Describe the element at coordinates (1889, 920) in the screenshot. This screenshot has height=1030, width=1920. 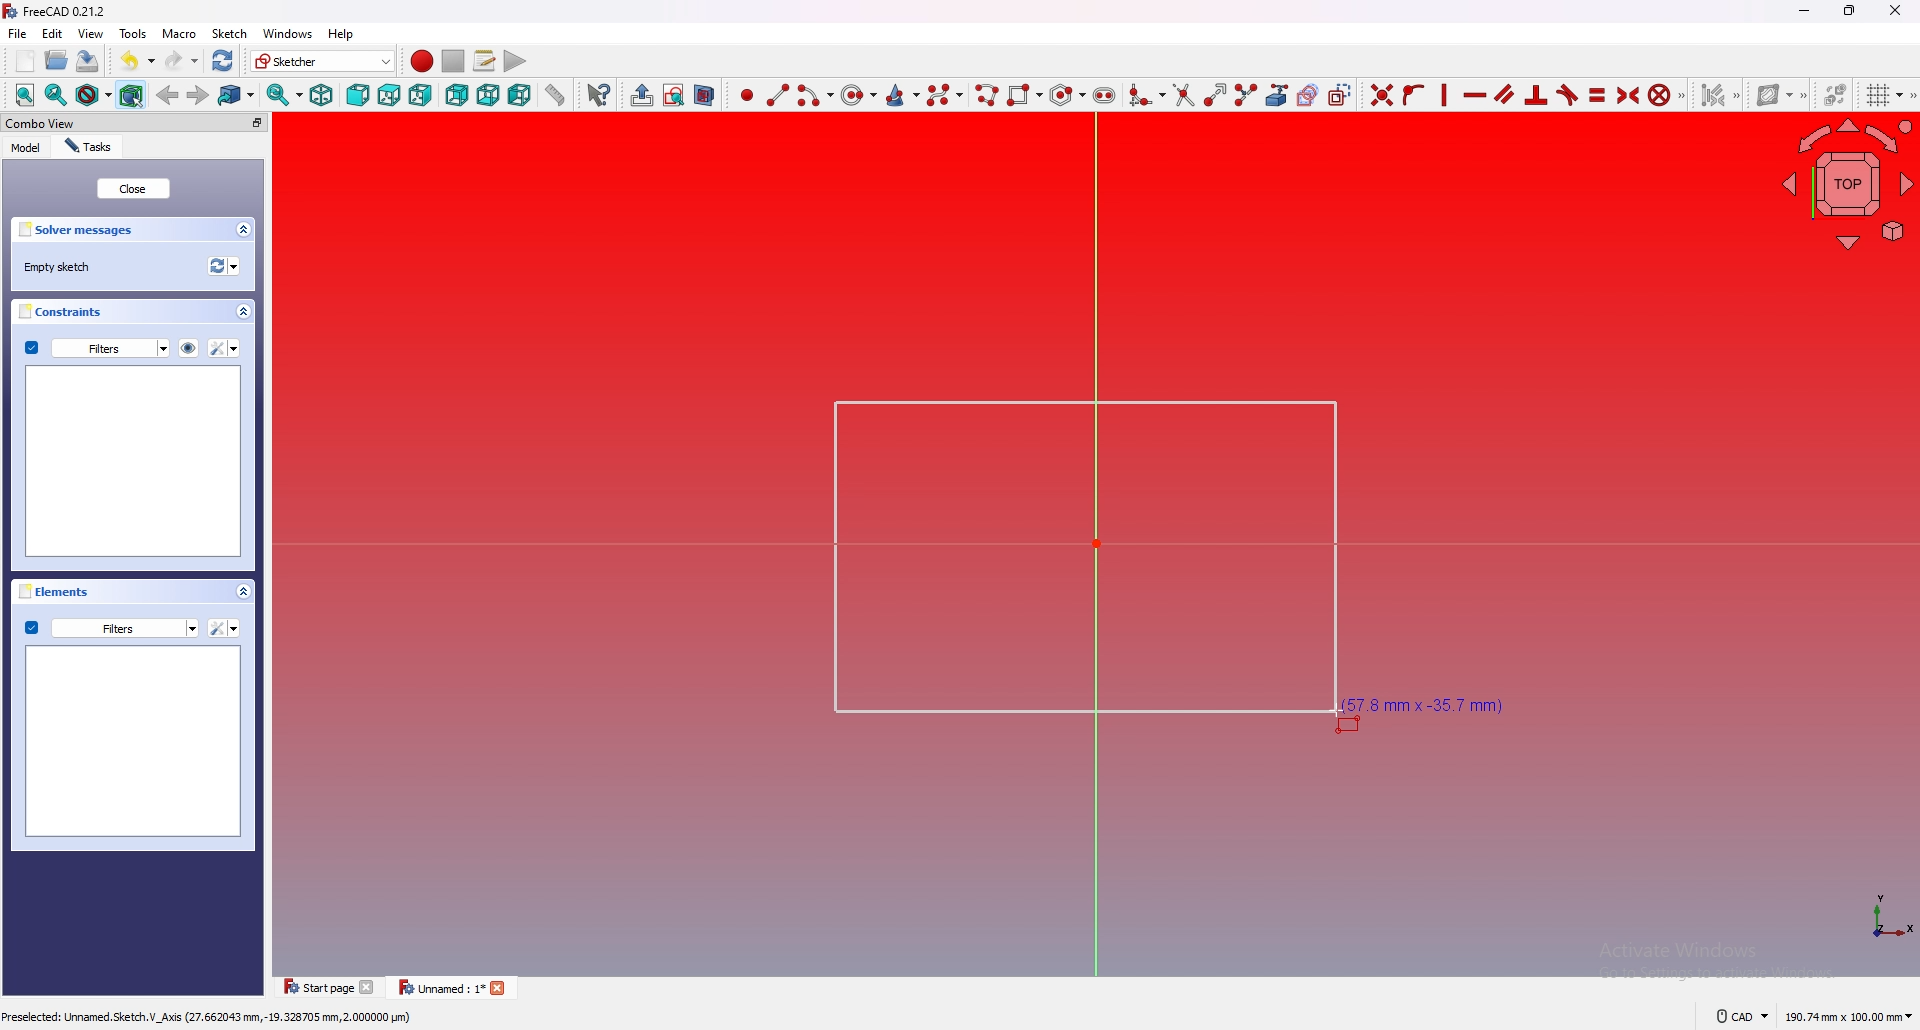
I see `axis` at that location.